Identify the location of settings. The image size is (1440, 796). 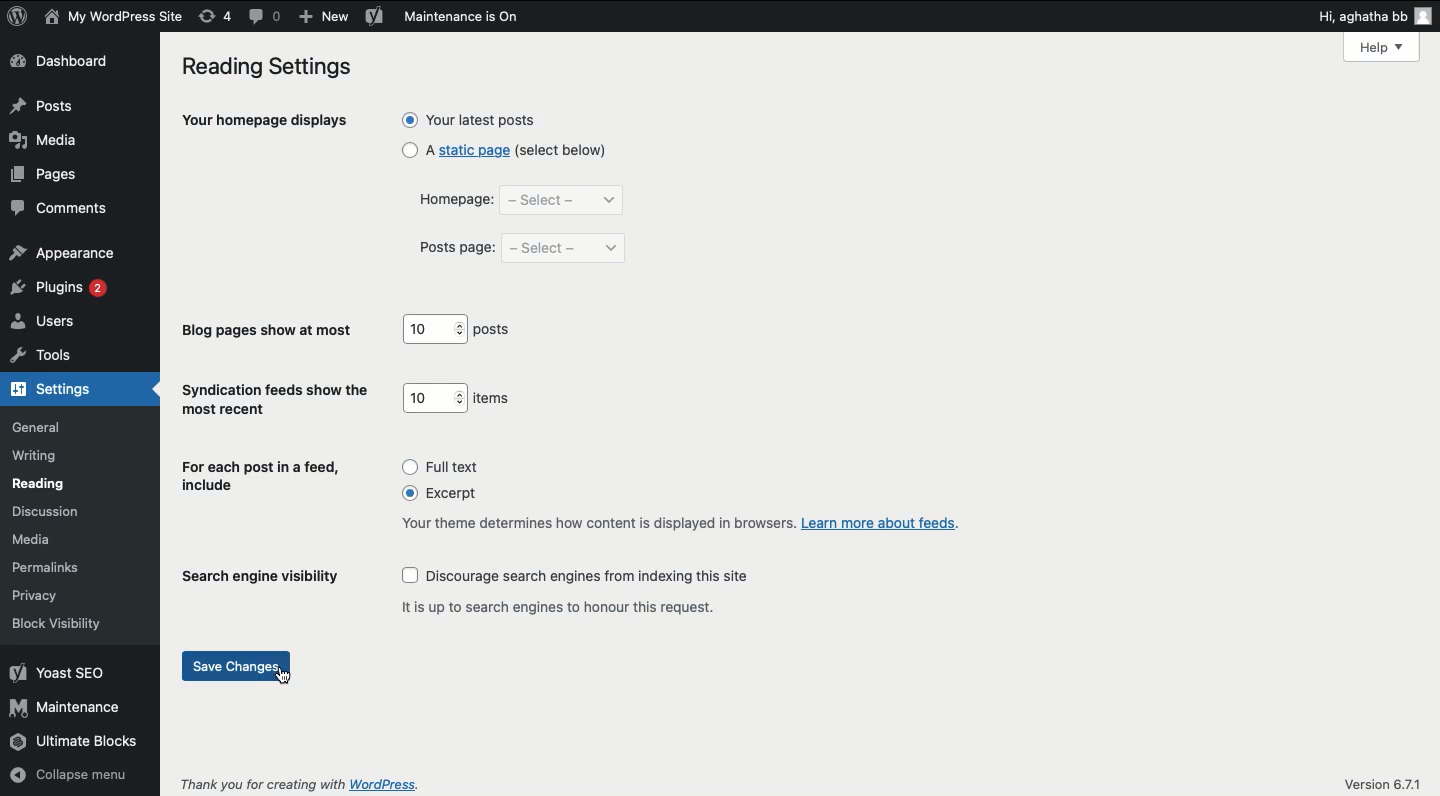
(52, 390).